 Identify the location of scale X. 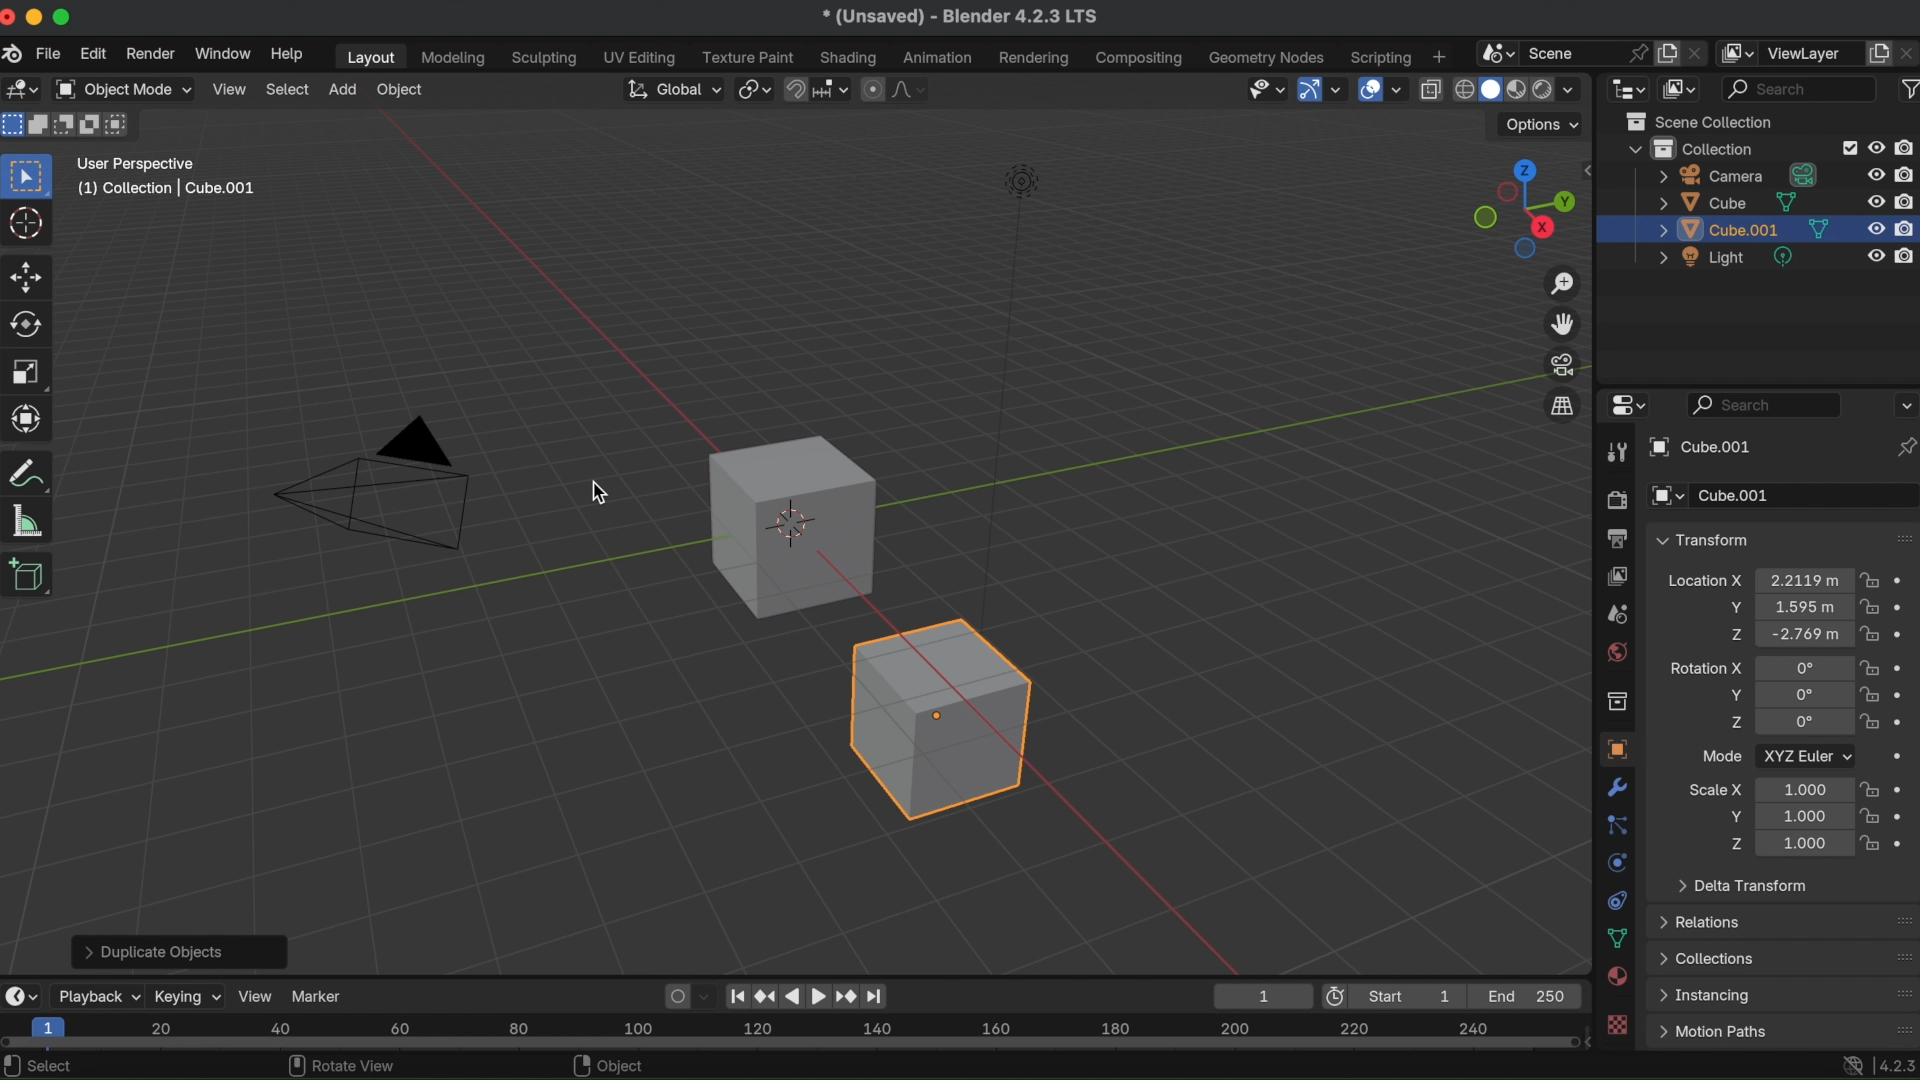
(1716, 789).